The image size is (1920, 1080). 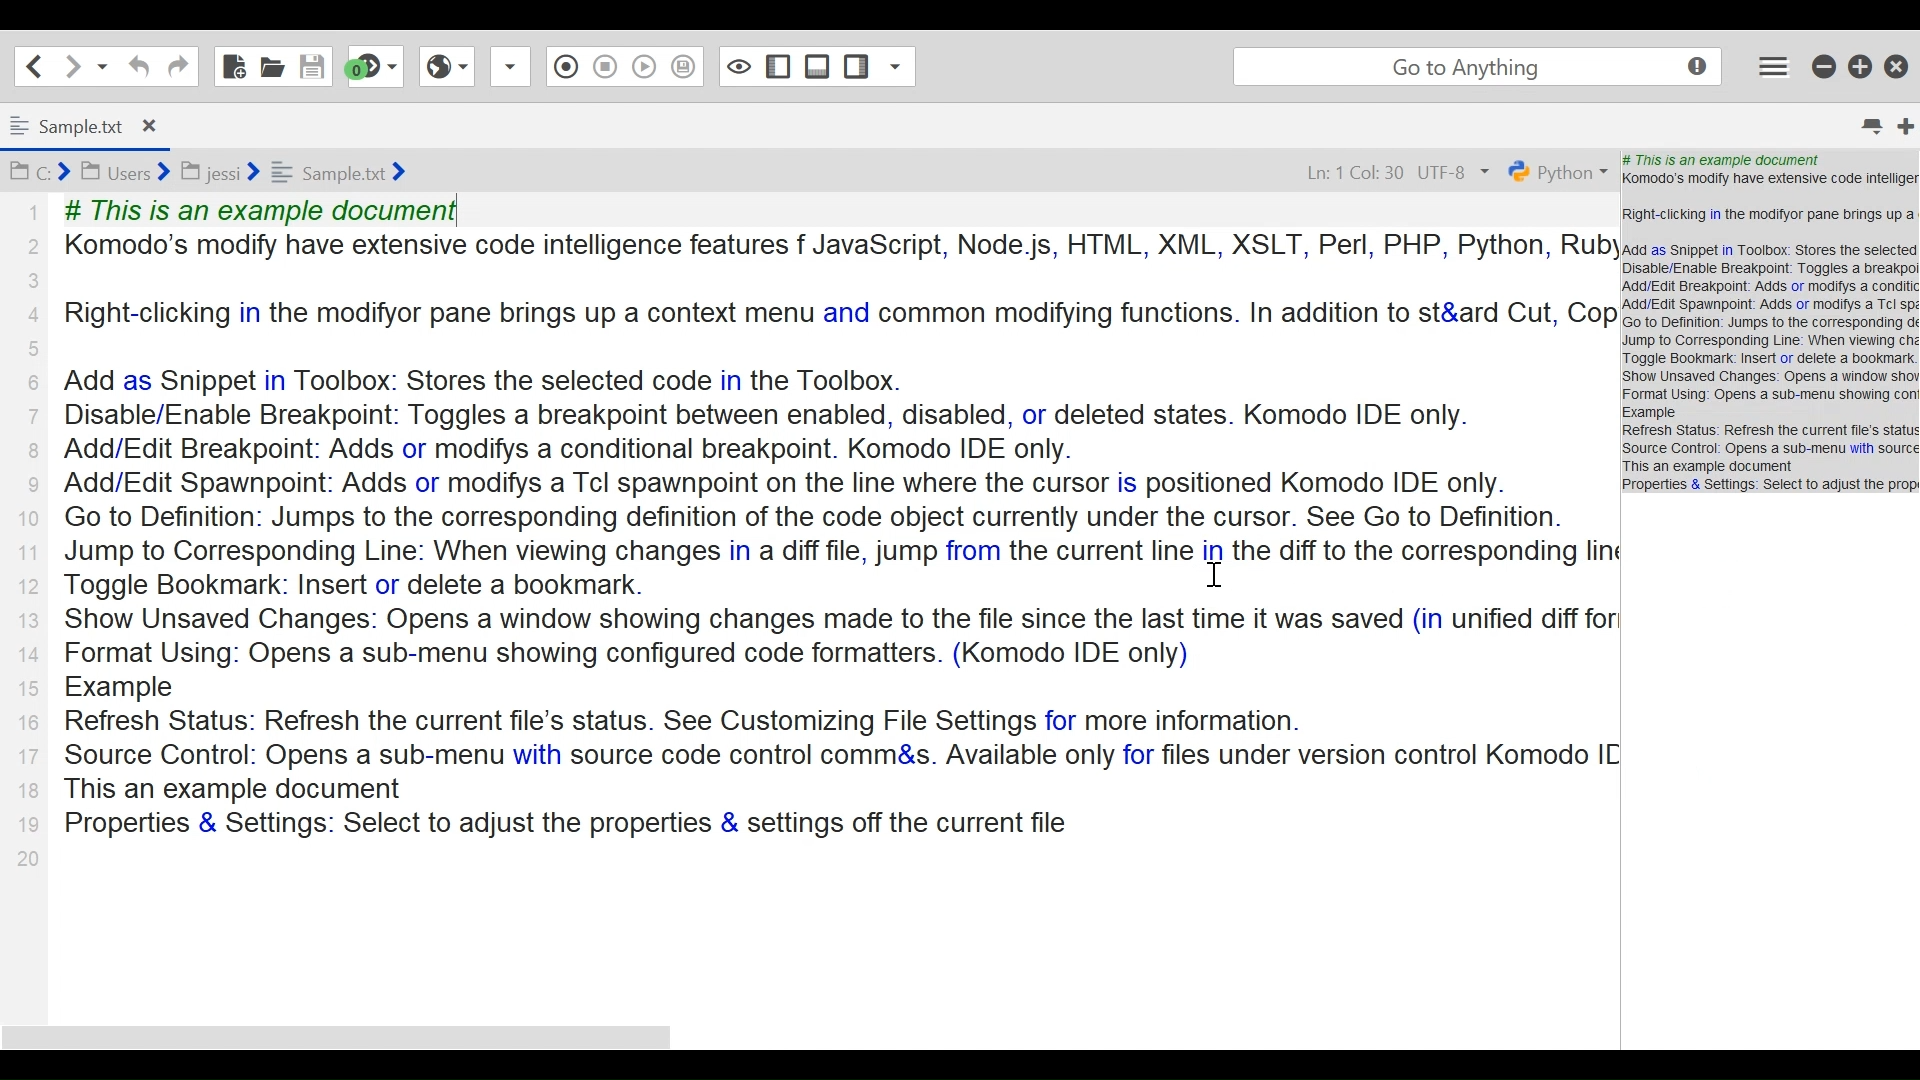 What do you see at coordinates (1864, 123) in the screenshot?
I see `List all tabs` at bounding box center [1864, 123].